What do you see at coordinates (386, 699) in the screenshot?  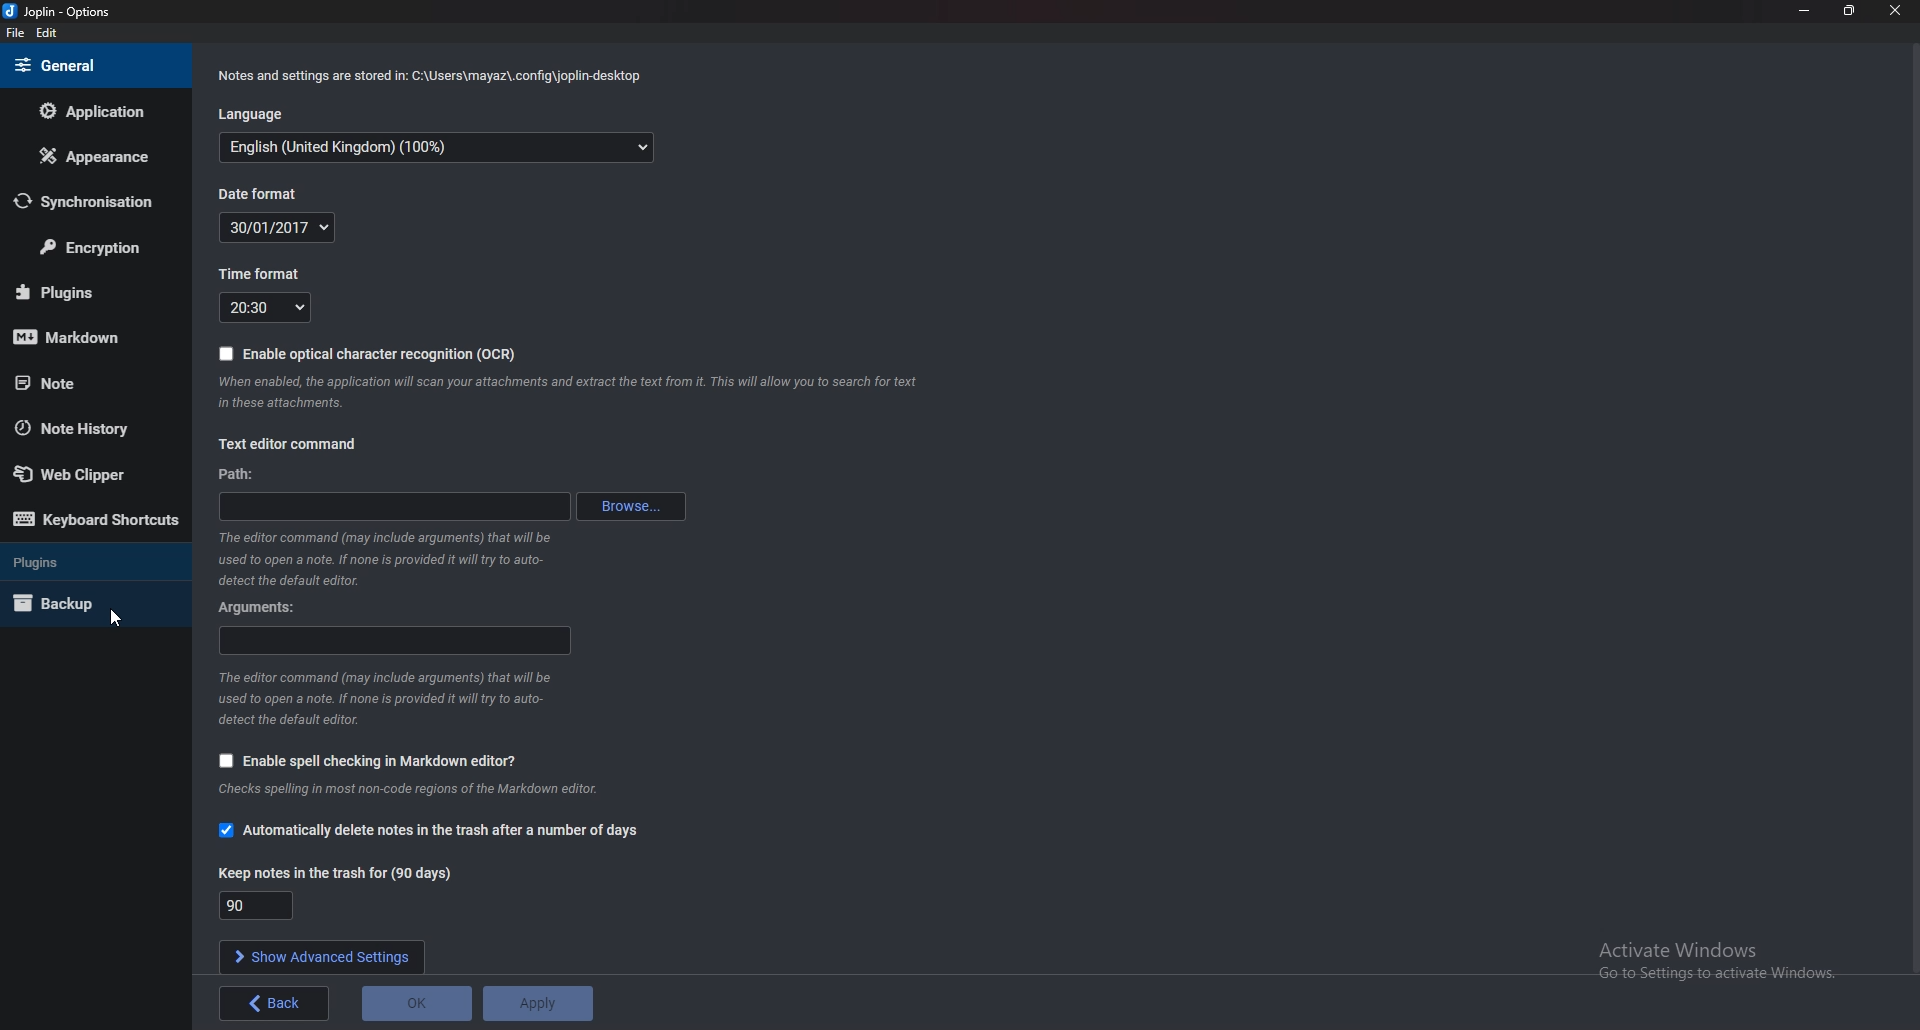 I see `Info on editor command` at bounding box center [386, 699].